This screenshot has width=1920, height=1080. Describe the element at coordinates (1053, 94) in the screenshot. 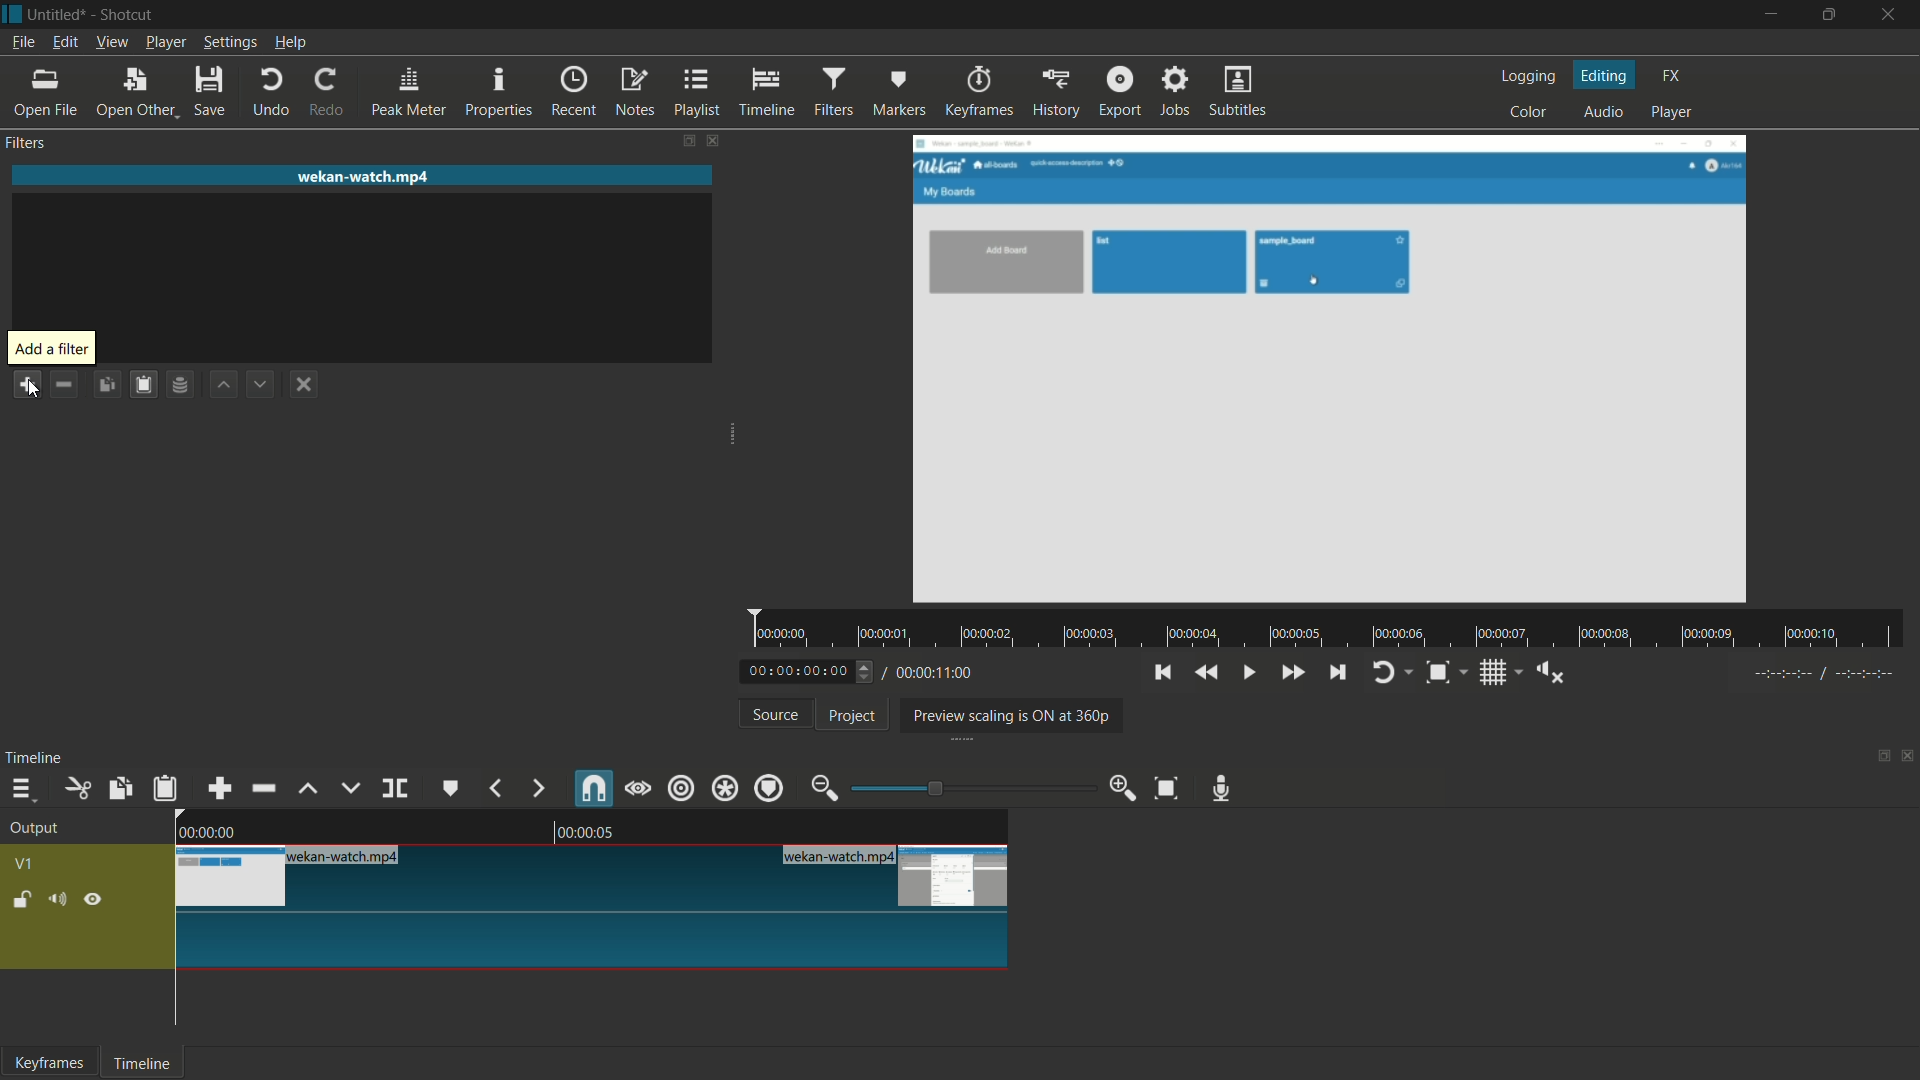

I see `history` at that location.